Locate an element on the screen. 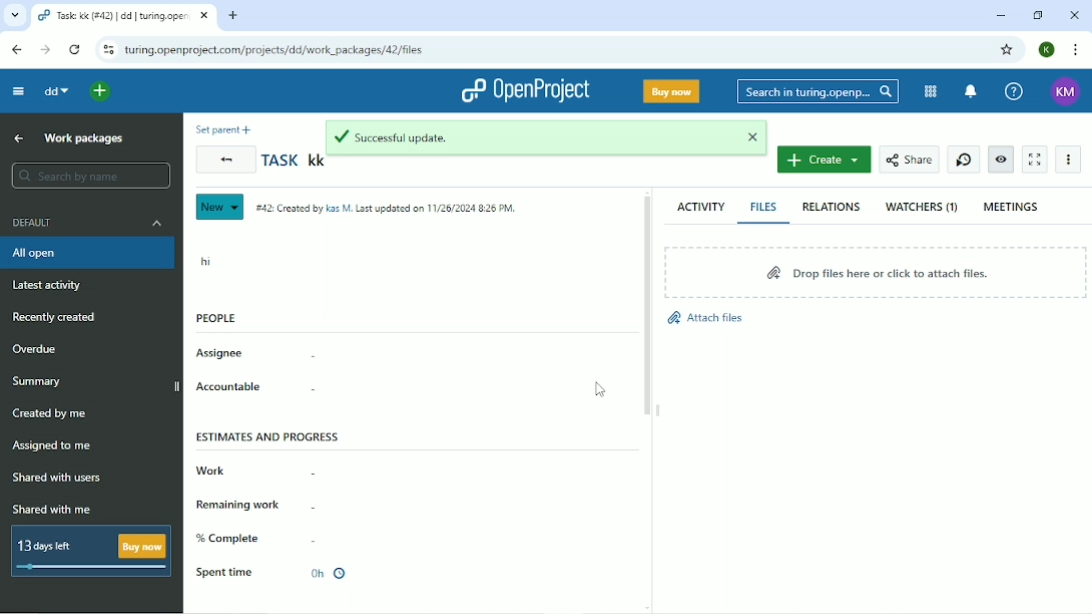 This screenshot has width=1092, height=614. Close is located at coordinates (1076, 15).